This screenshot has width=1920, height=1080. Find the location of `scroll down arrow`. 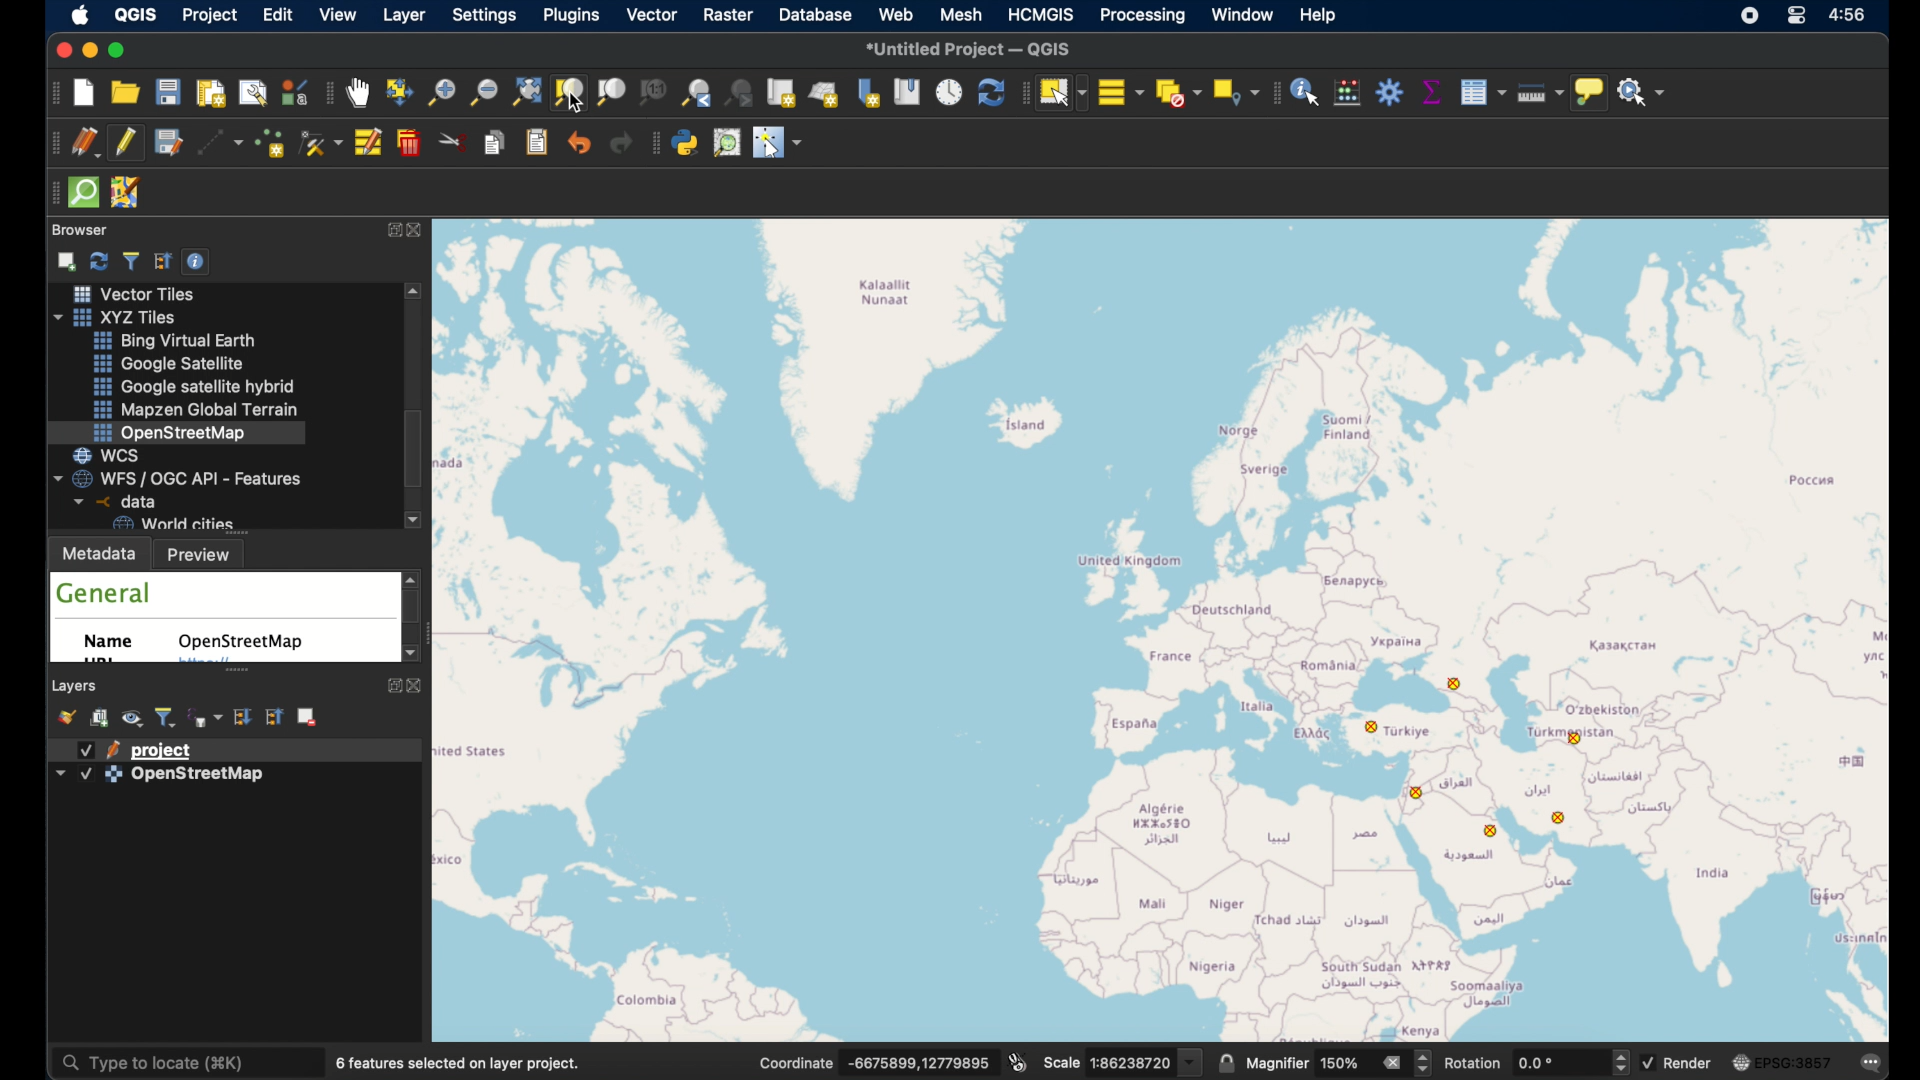

scroll down arrow is located at coordinates (415, 521).